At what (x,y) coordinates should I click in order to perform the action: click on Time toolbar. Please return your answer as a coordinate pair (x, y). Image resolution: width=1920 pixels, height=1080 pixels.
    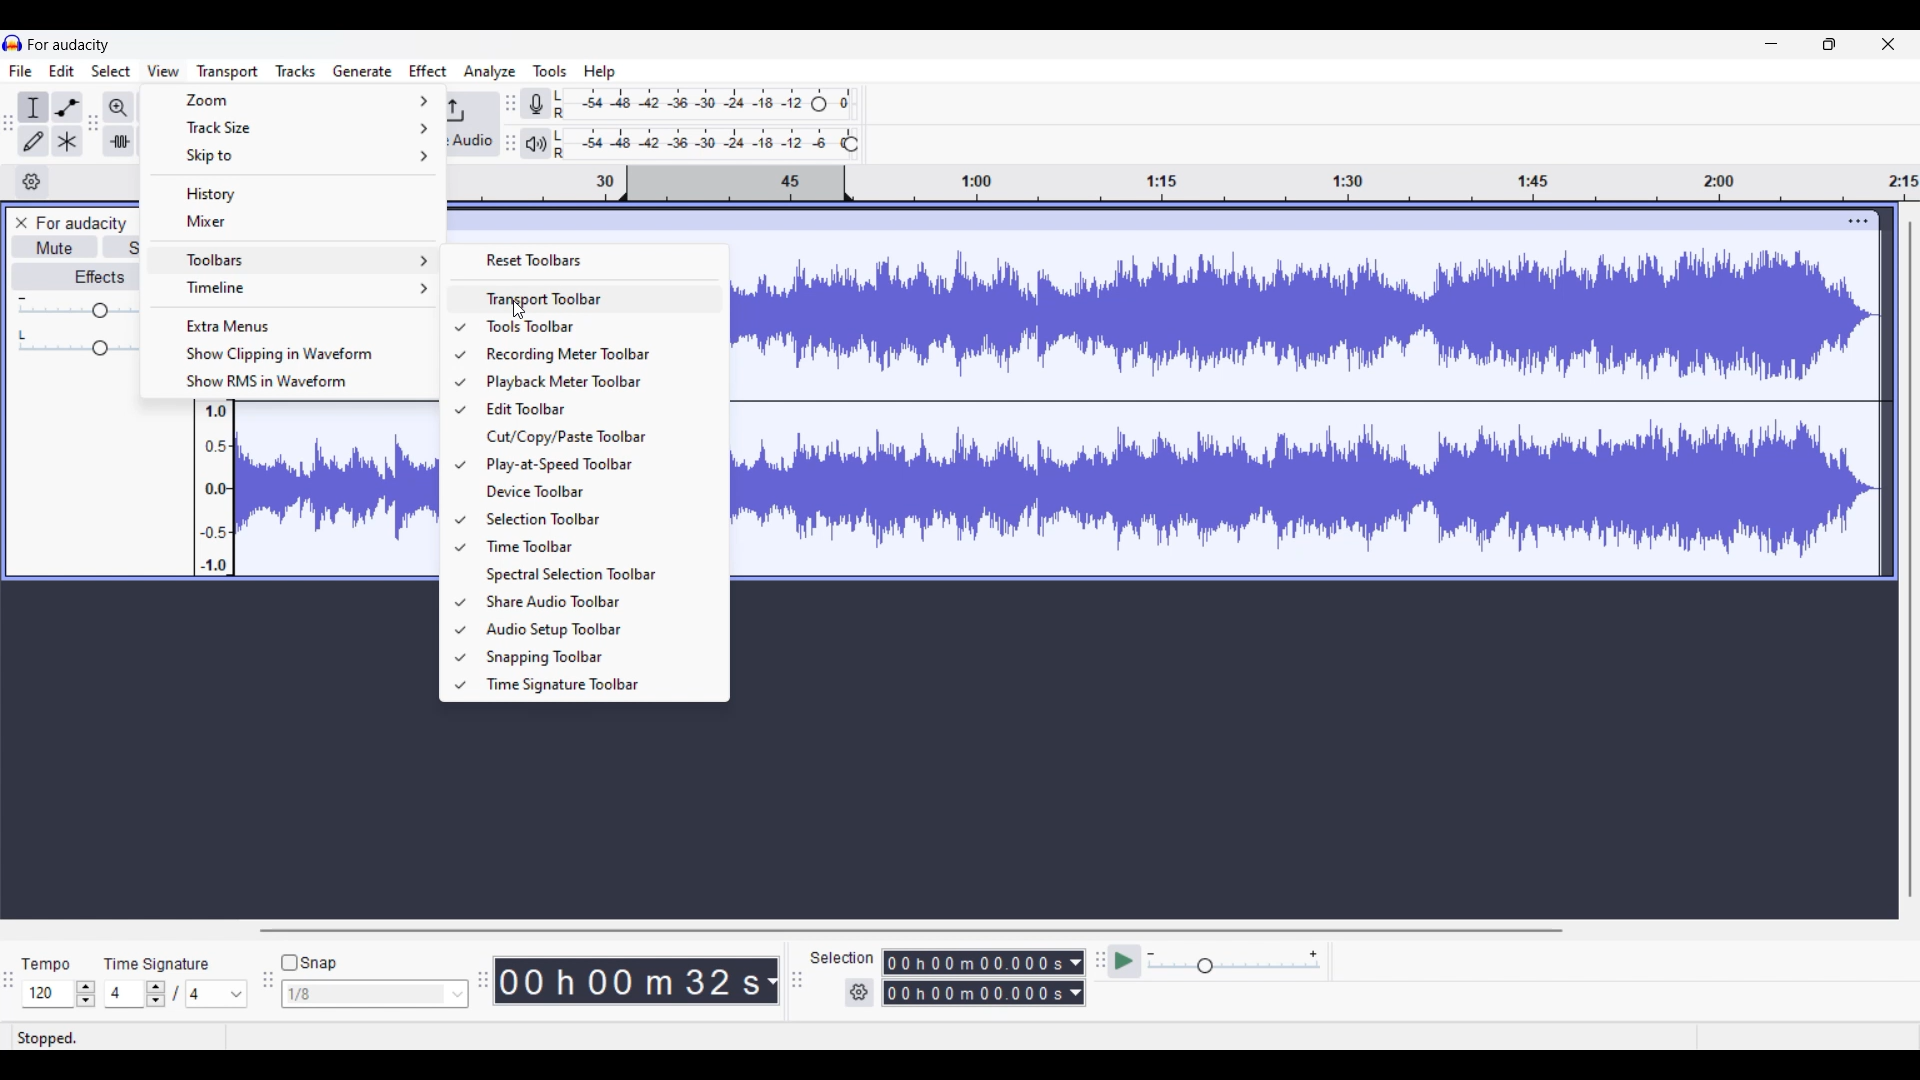
    Looking at the image, I should click on (598, 546).